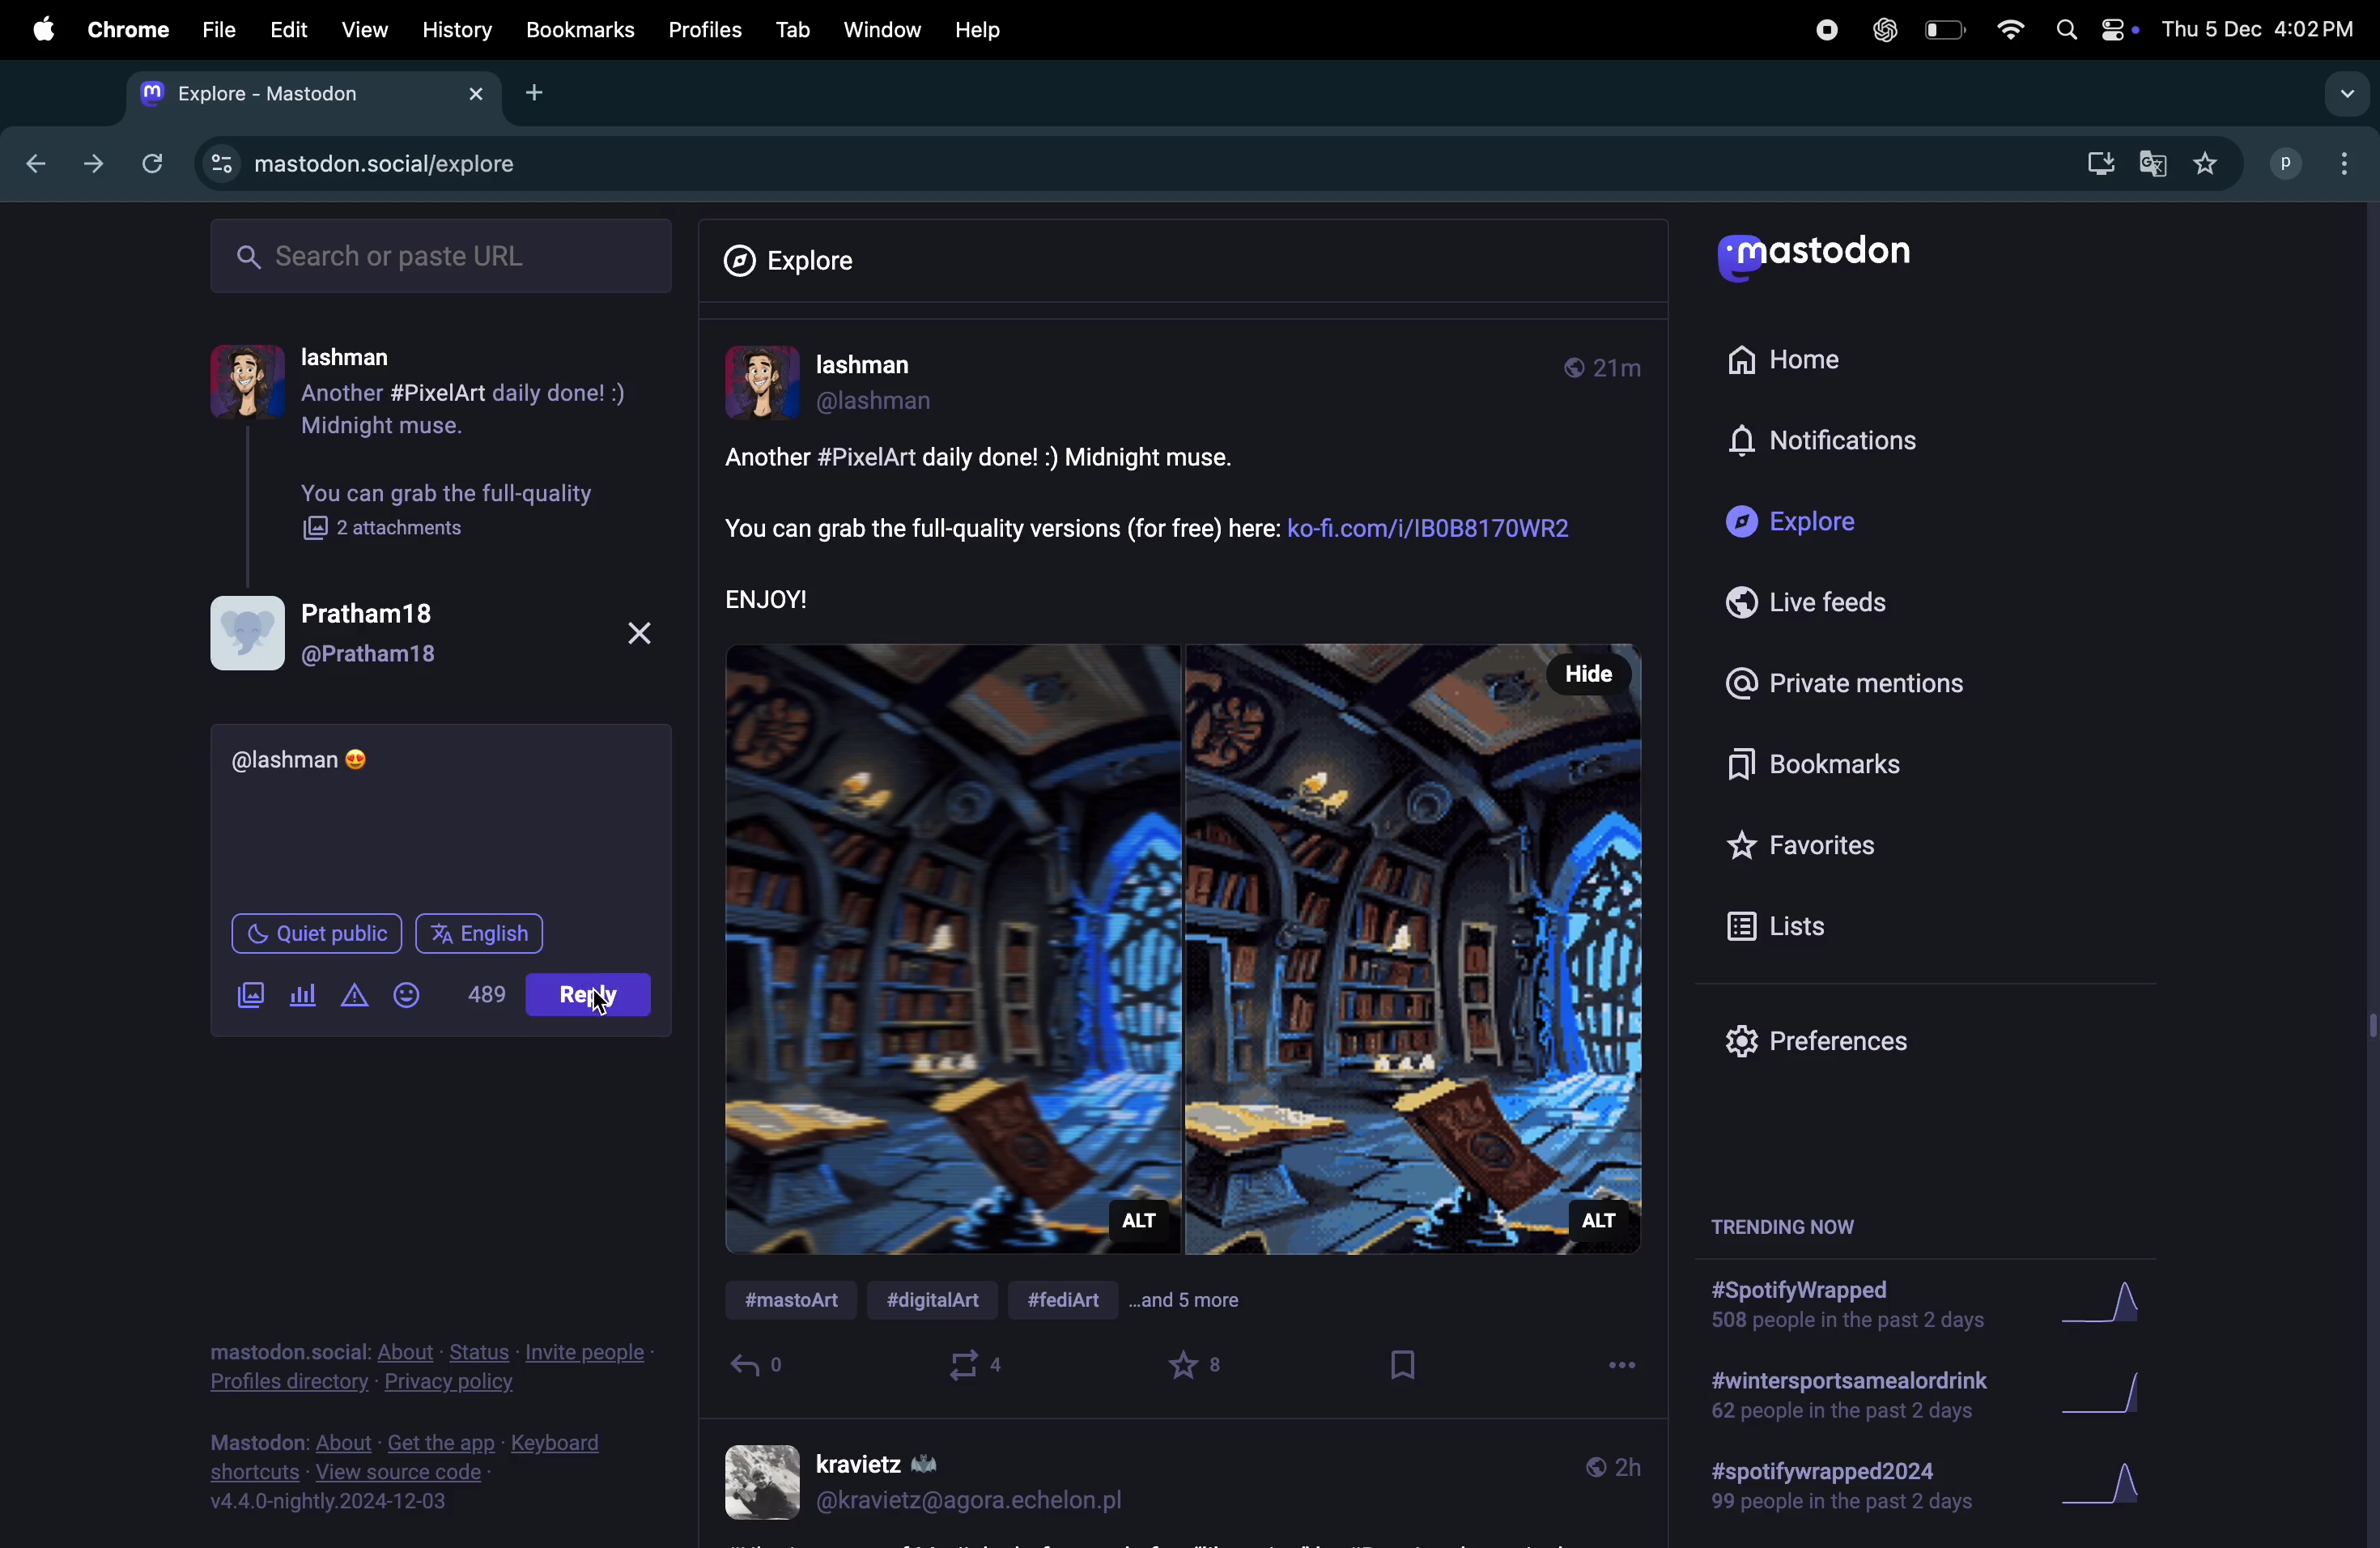 The image size is (2380, 1548). What do you see at coordinates (893, 385) in the screenshot?
I see `userprofile` at bounding box center [893, 385].